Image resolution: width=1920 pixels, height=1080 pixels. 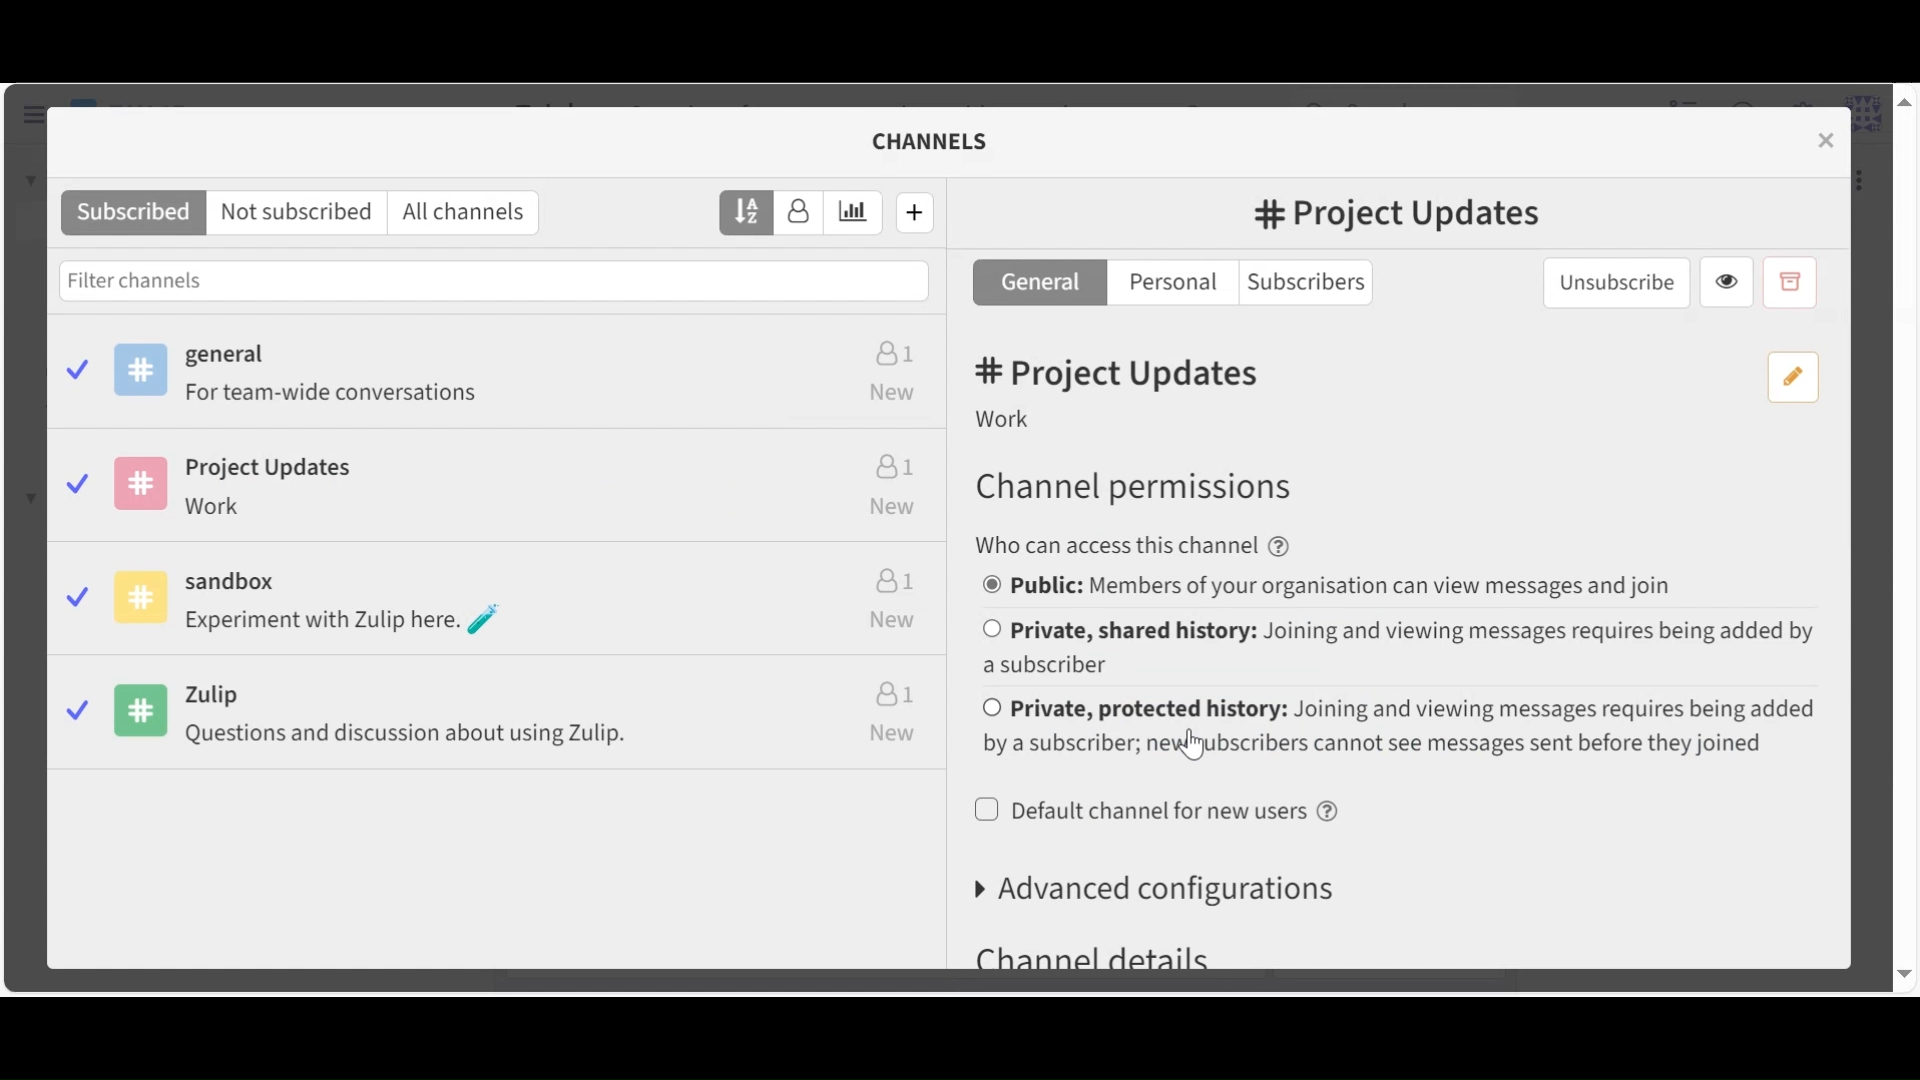 I want to click on Unsubscribe, so click(x=1630, y=282).